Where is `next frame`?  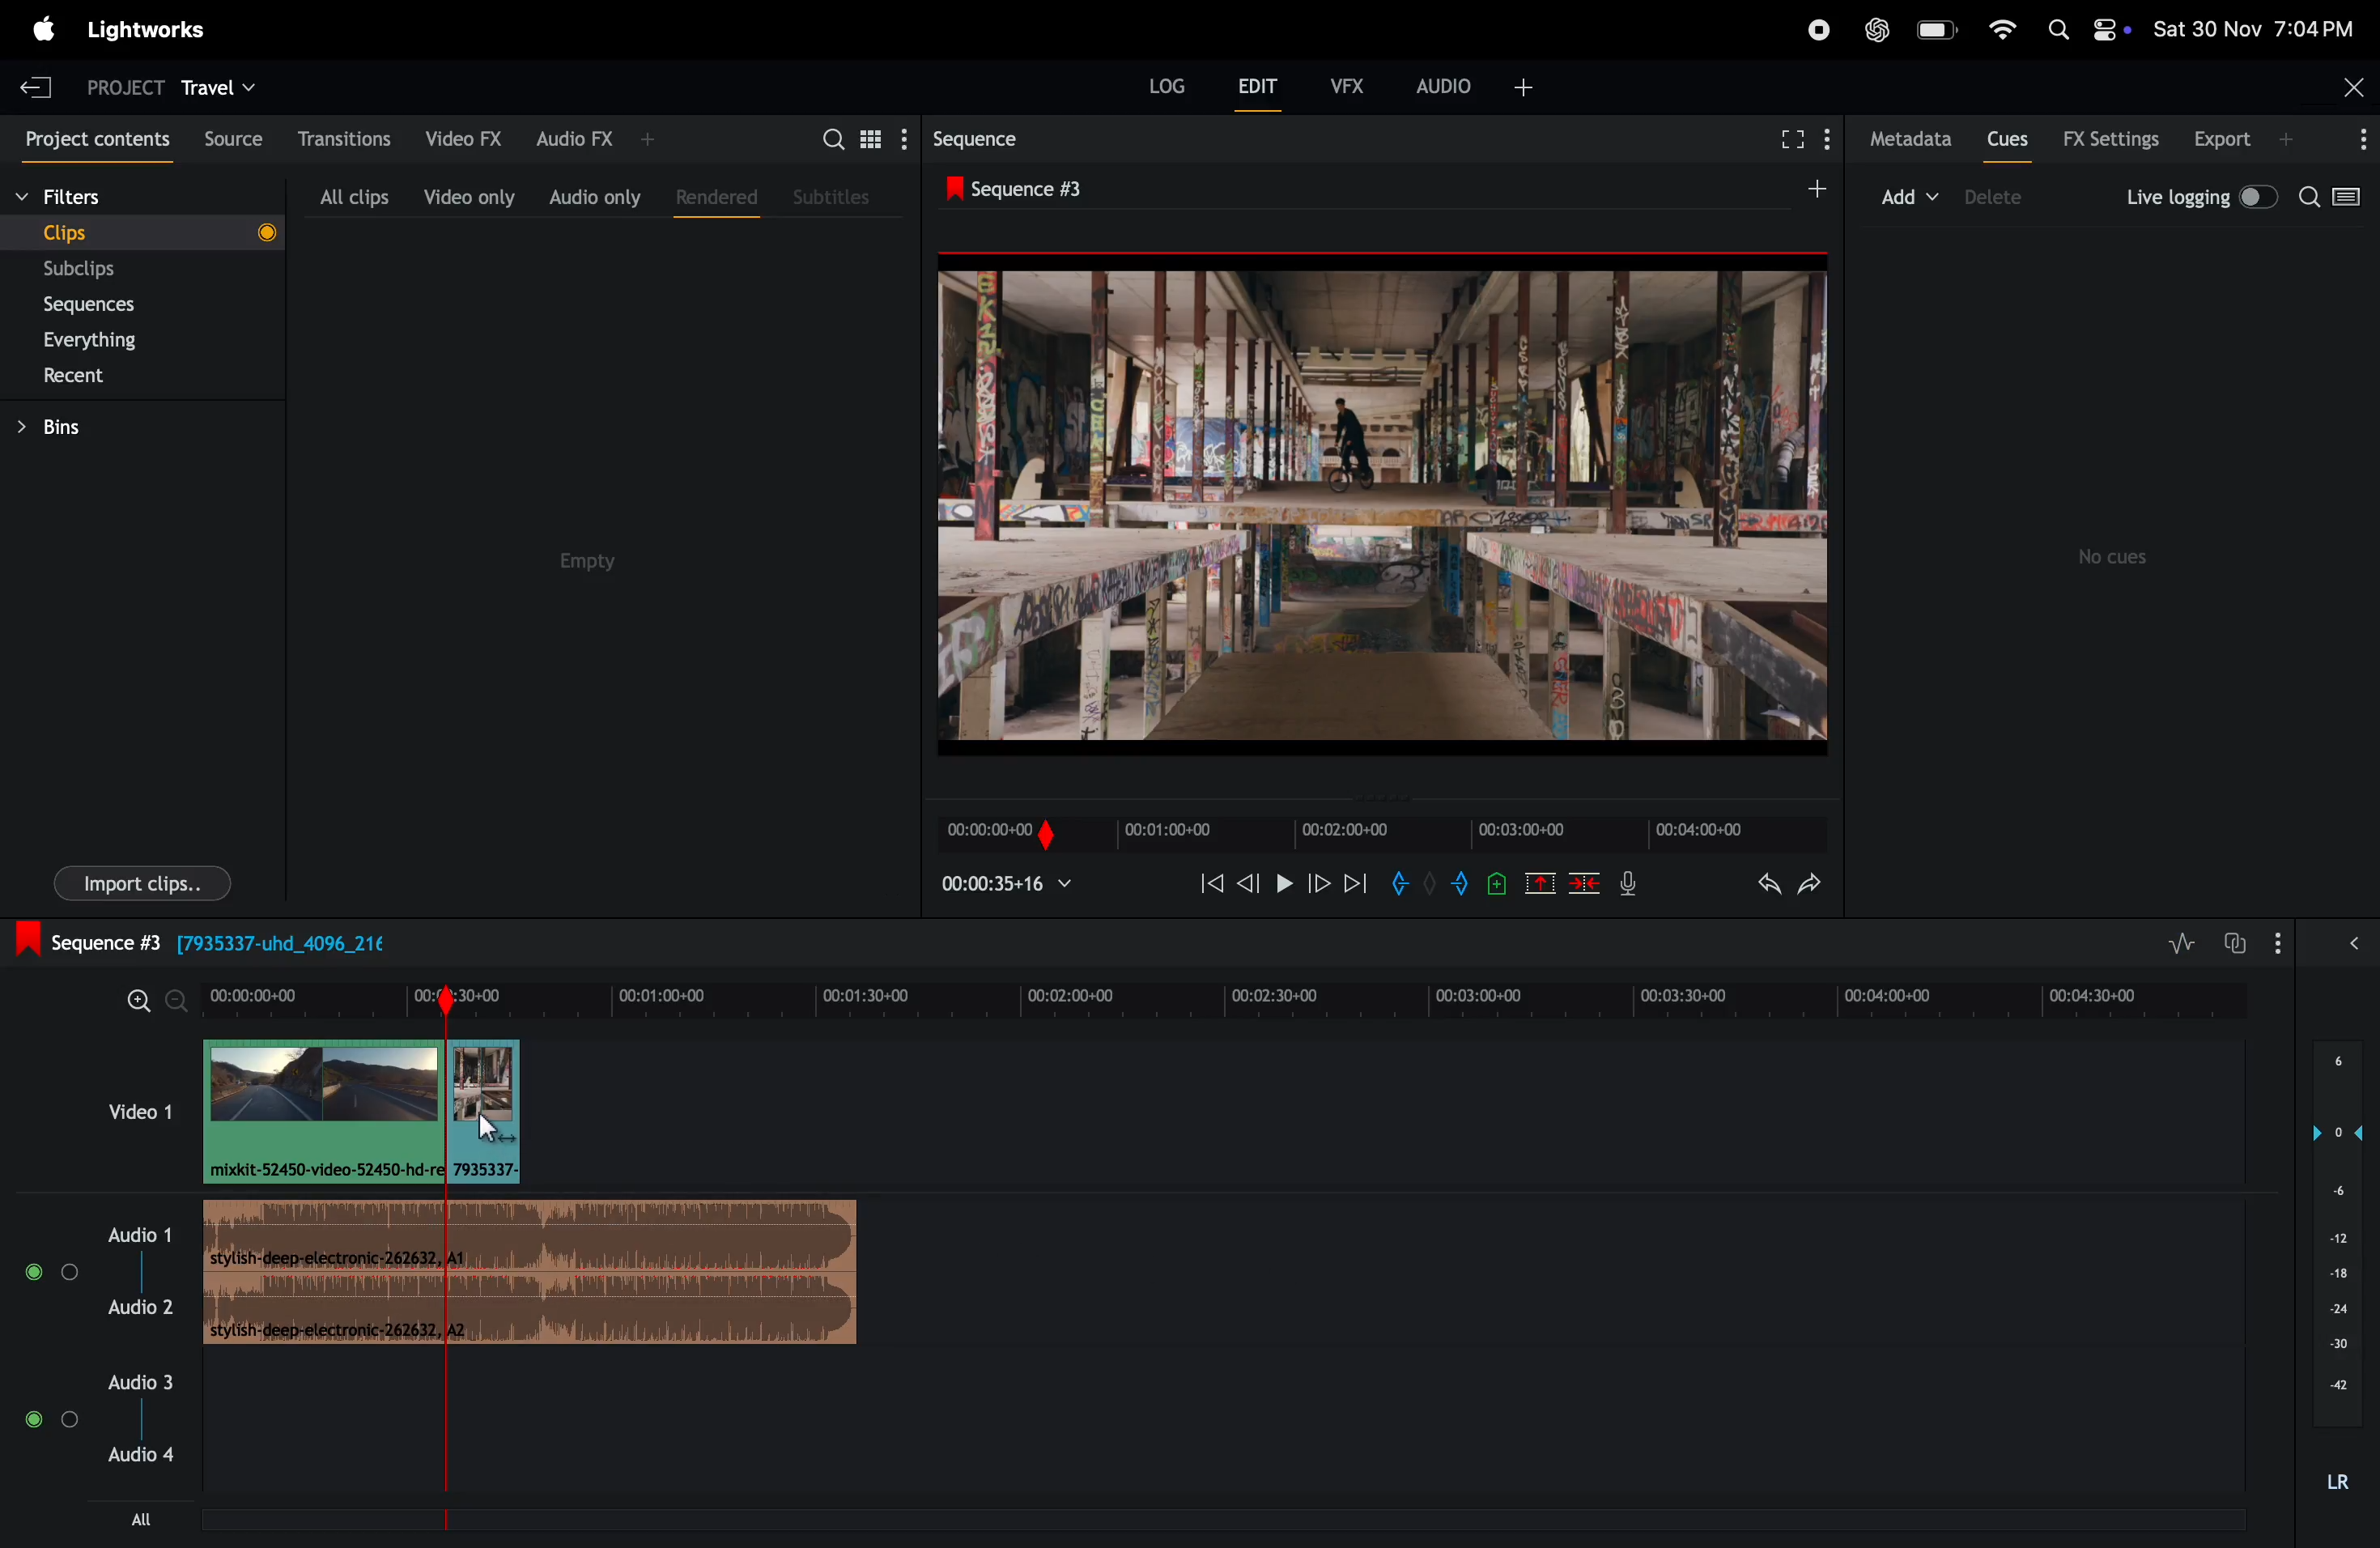
next frame is located at coordinates (1356, 883).